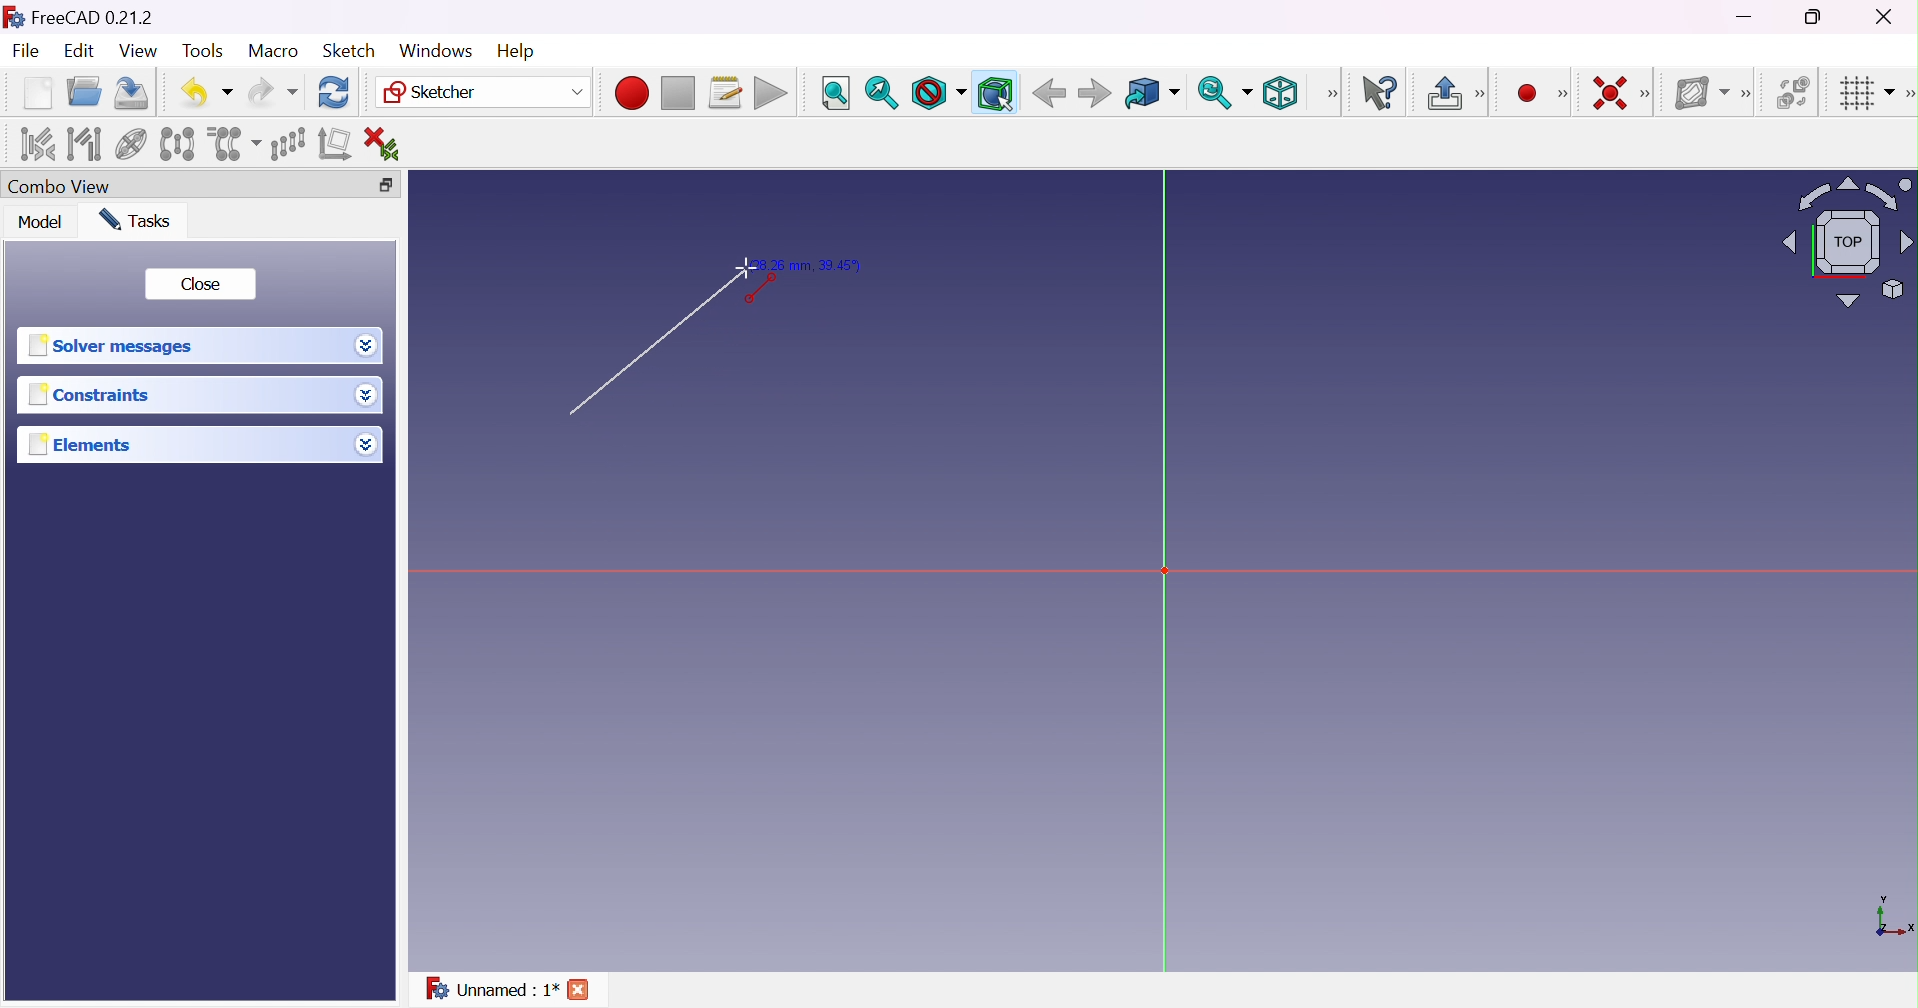  What do you see at coordinates (388, 143) in the screenshot?
I see `Delete all constraints` at bounding box center [388, 143].